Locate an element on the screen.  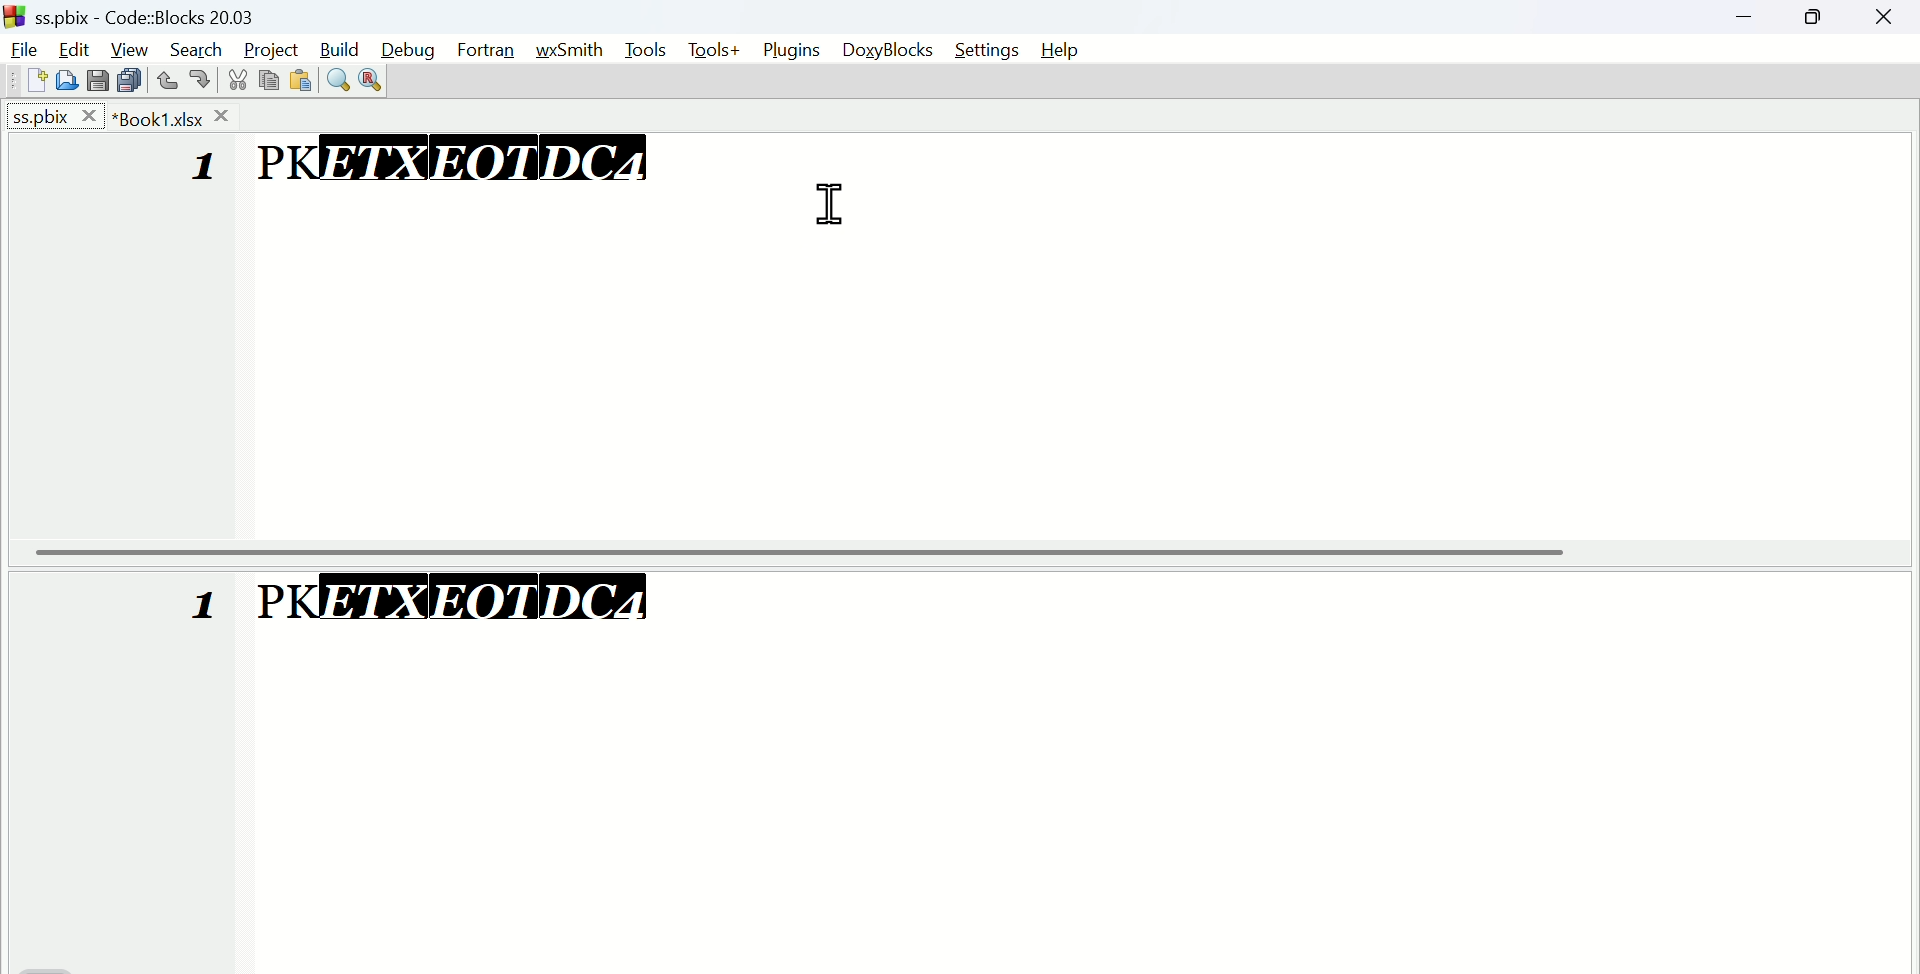
ss.pbix is located at coordinates (55, 116).